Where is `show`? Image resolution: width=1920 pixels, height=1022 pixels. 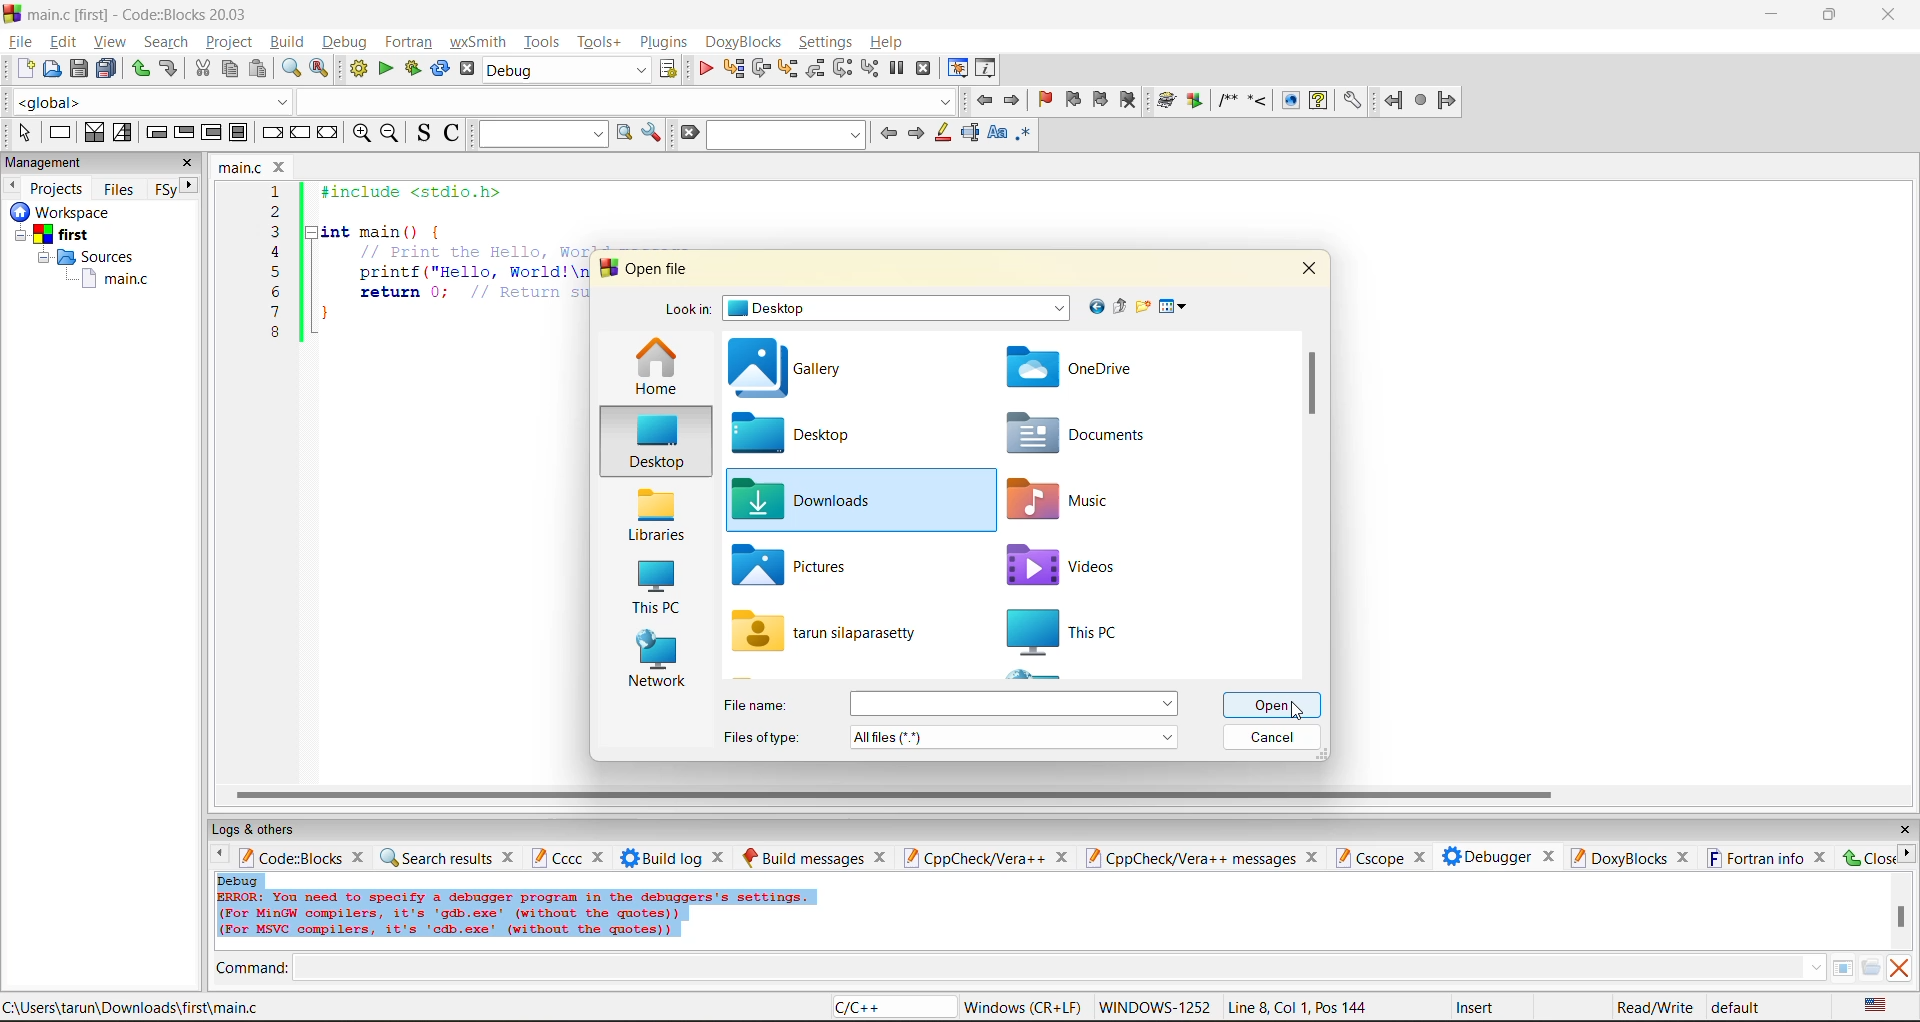
show is located at coordinates (1288, 100).